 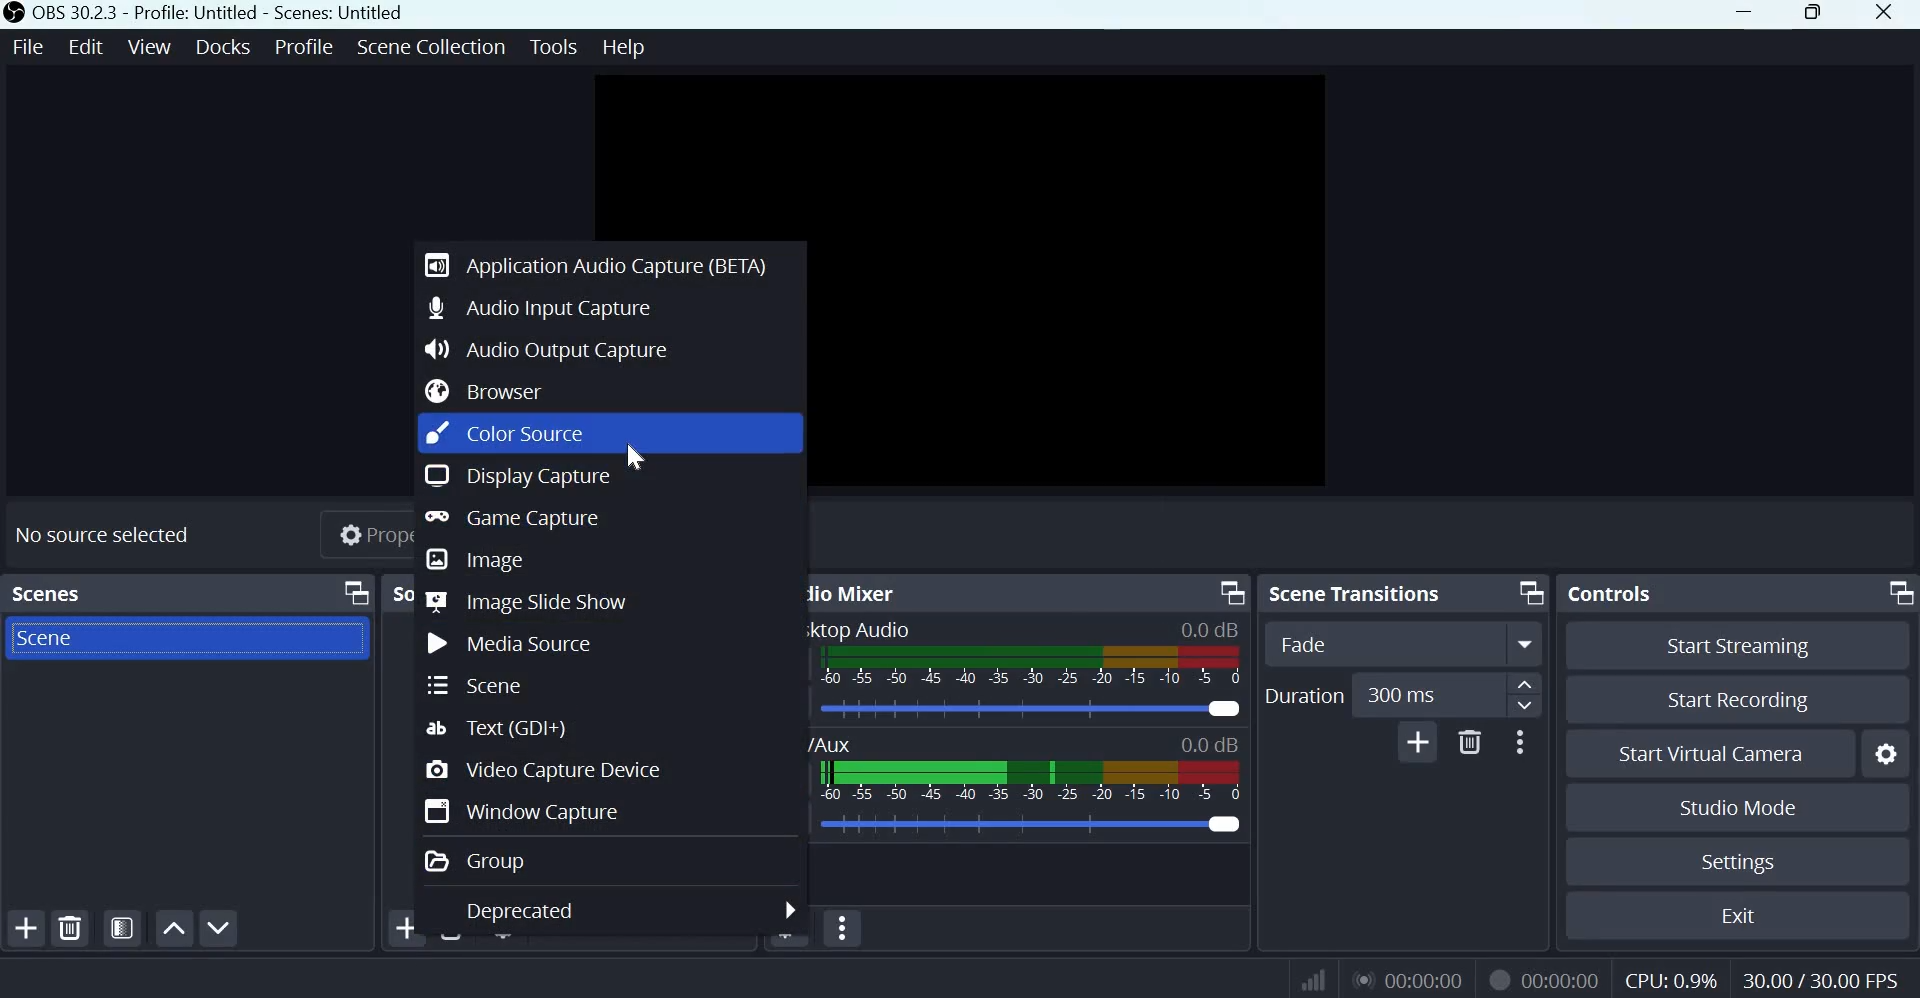 What do you see at coordinates (524, 812) in the screenshot?
I see `Window capture` at bounding box center [524, 812].